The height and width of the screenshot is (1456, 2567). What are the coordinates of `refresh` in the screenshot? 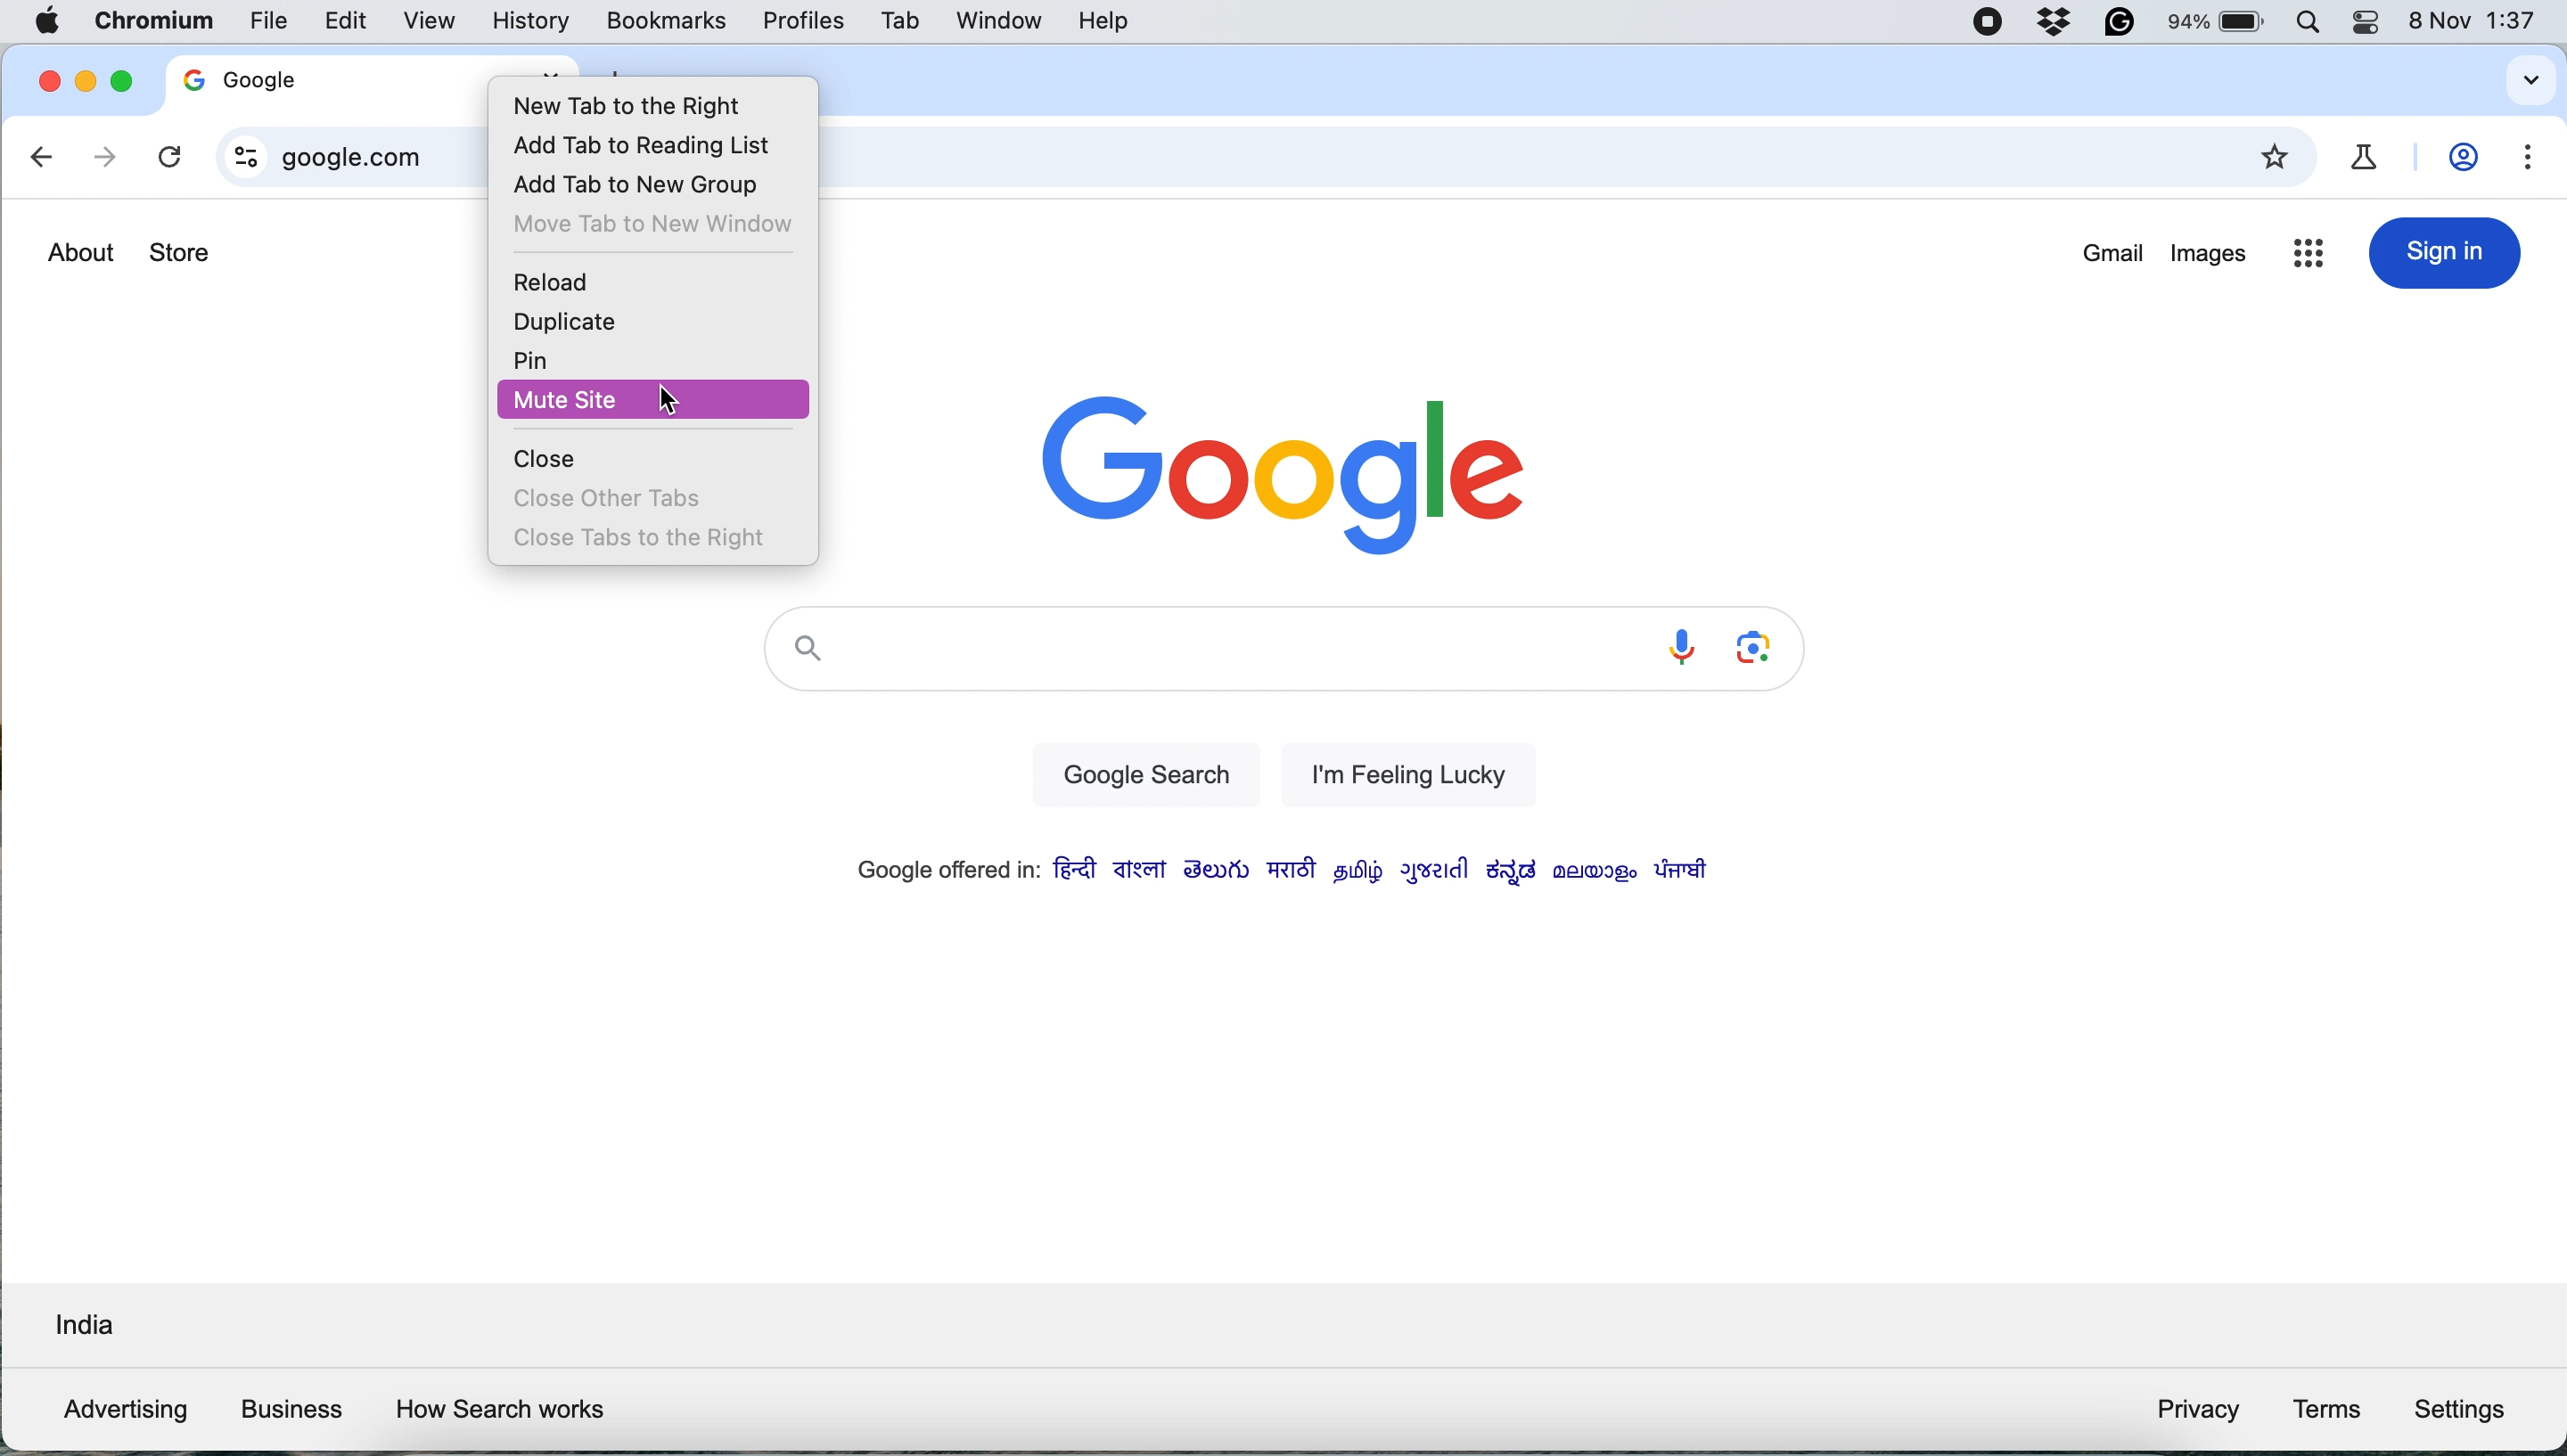 It's located at (168, 158).